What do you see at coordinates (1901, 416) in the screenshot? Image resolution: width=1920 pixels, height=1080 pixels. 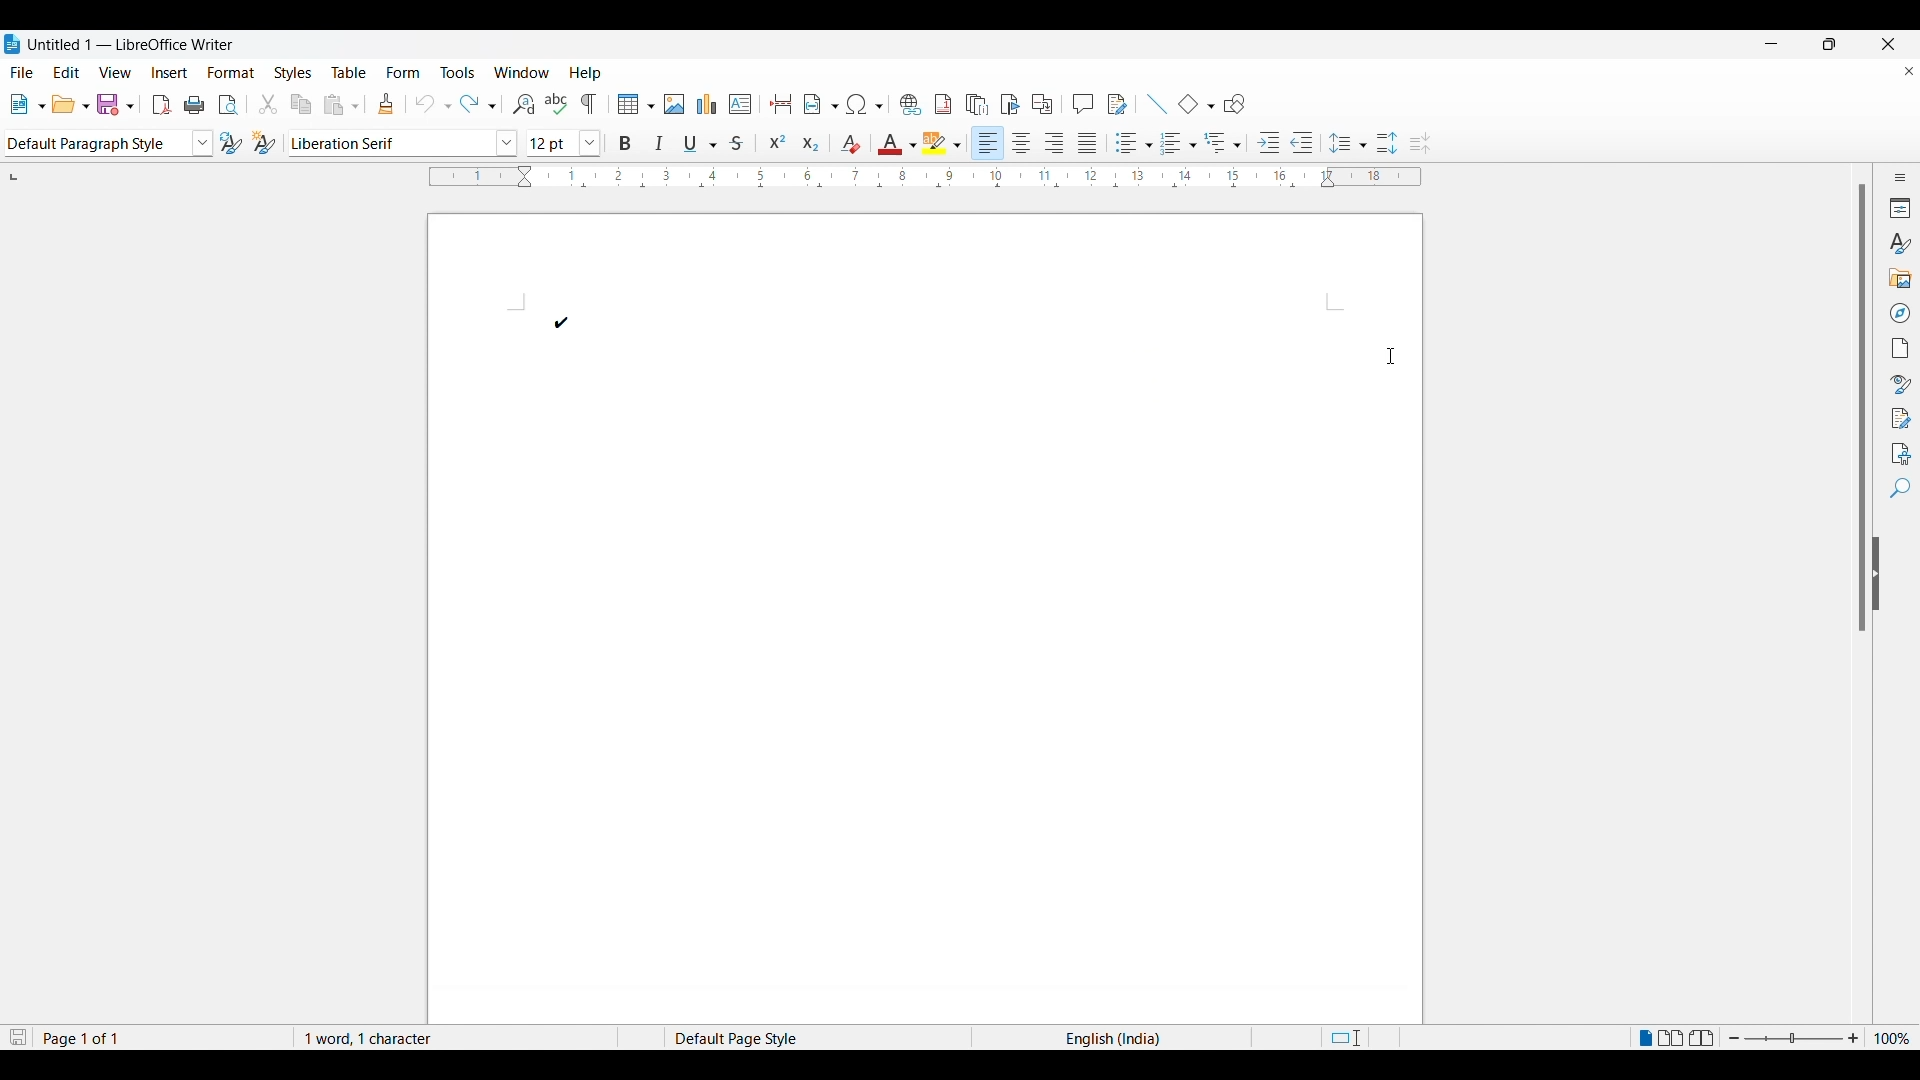 I see `Manage changes` at bounding box center [1901, 416].